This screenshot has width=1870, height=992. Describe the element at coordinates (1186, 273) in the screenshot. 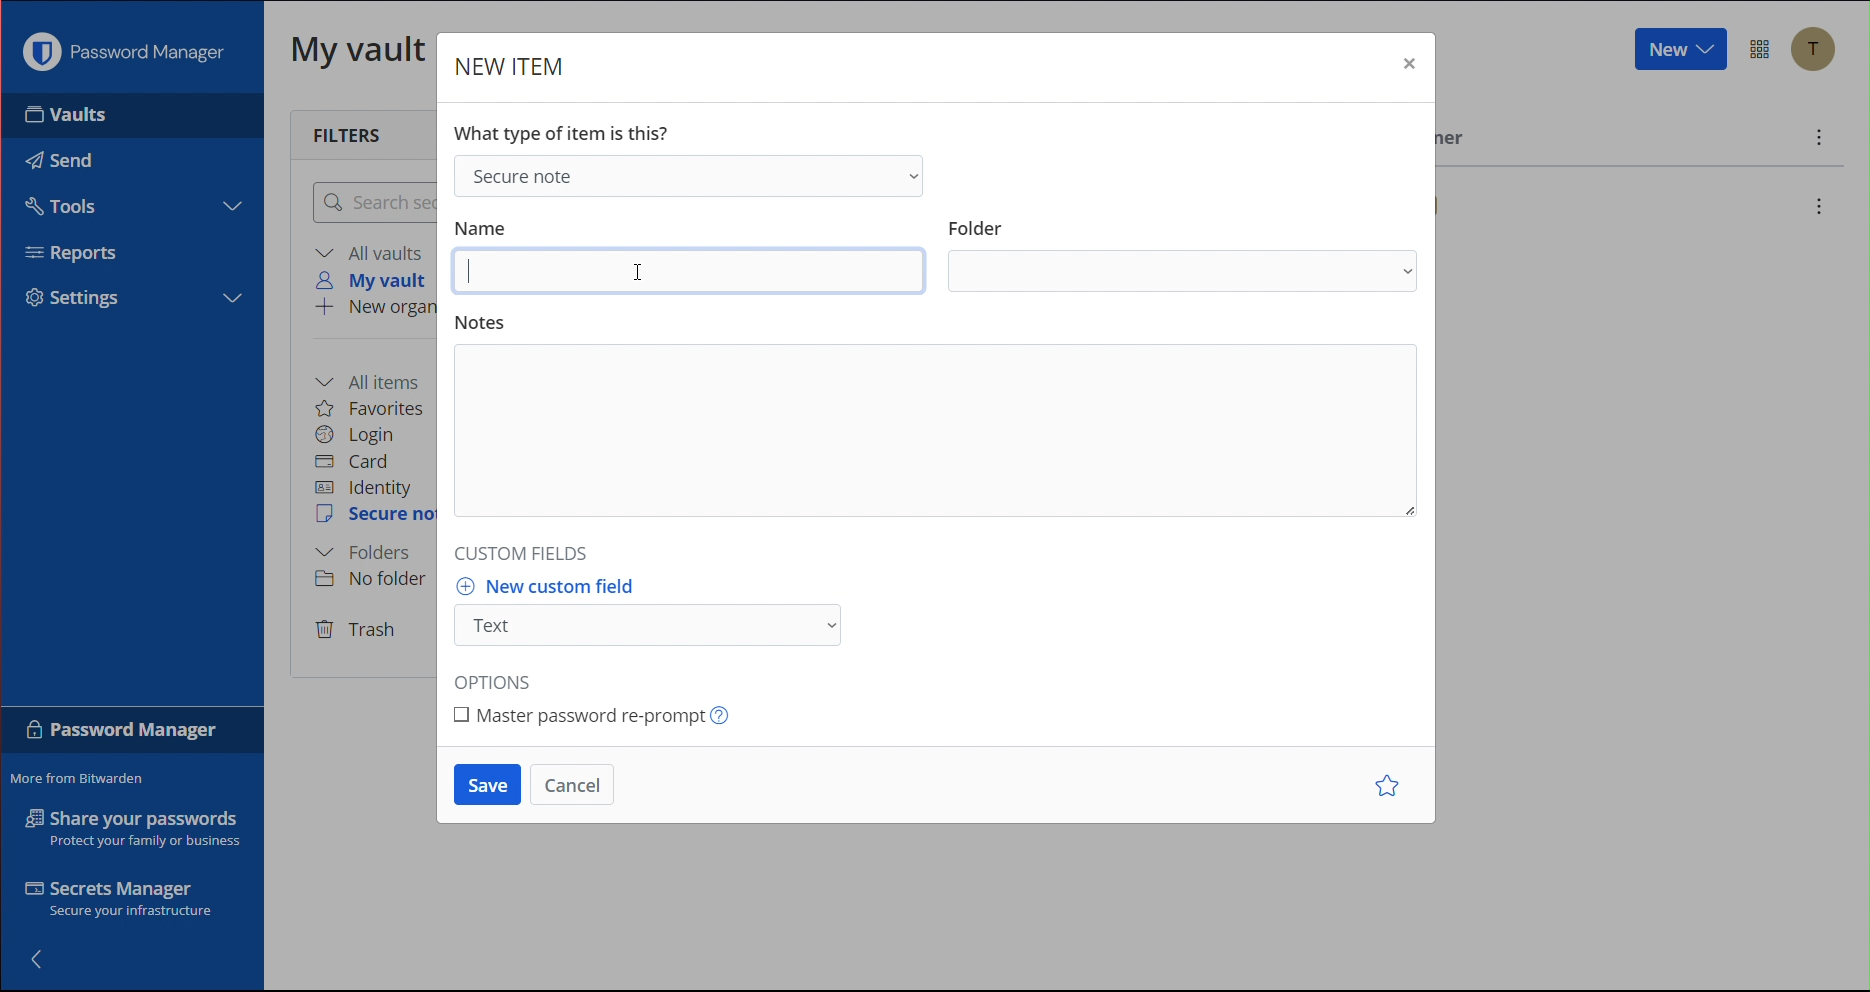

I see `Folder` at that location.